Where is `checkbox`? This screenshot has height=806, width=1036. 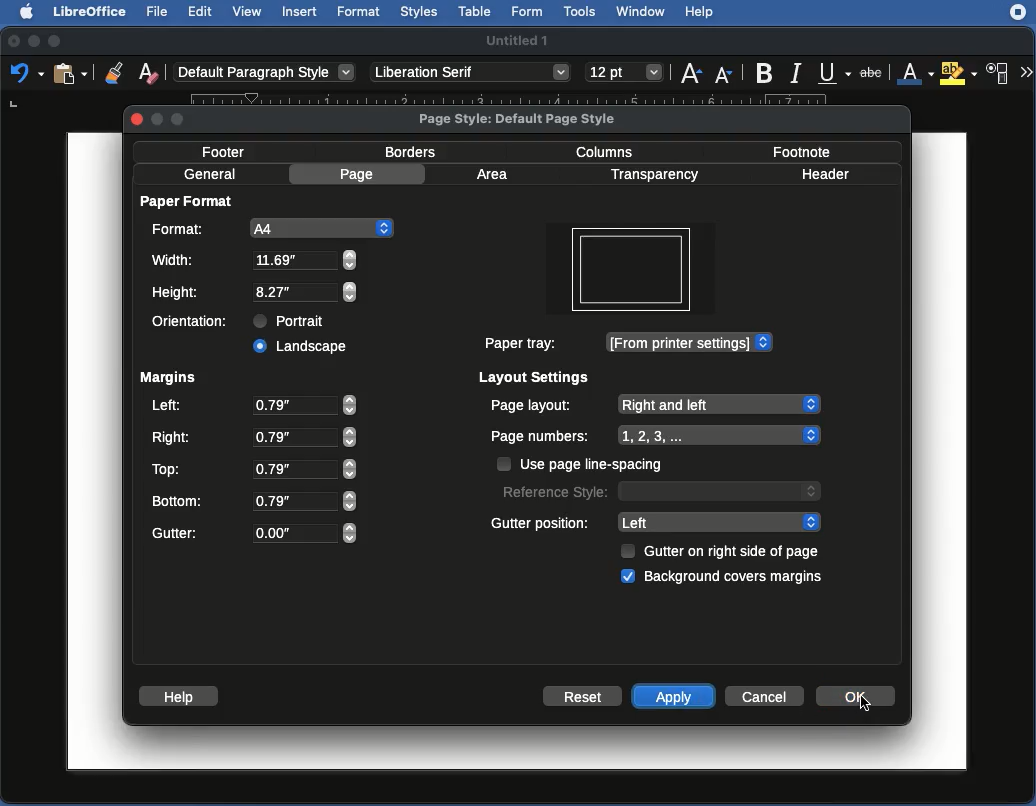
checkbox is located at coordinates (504, 463).